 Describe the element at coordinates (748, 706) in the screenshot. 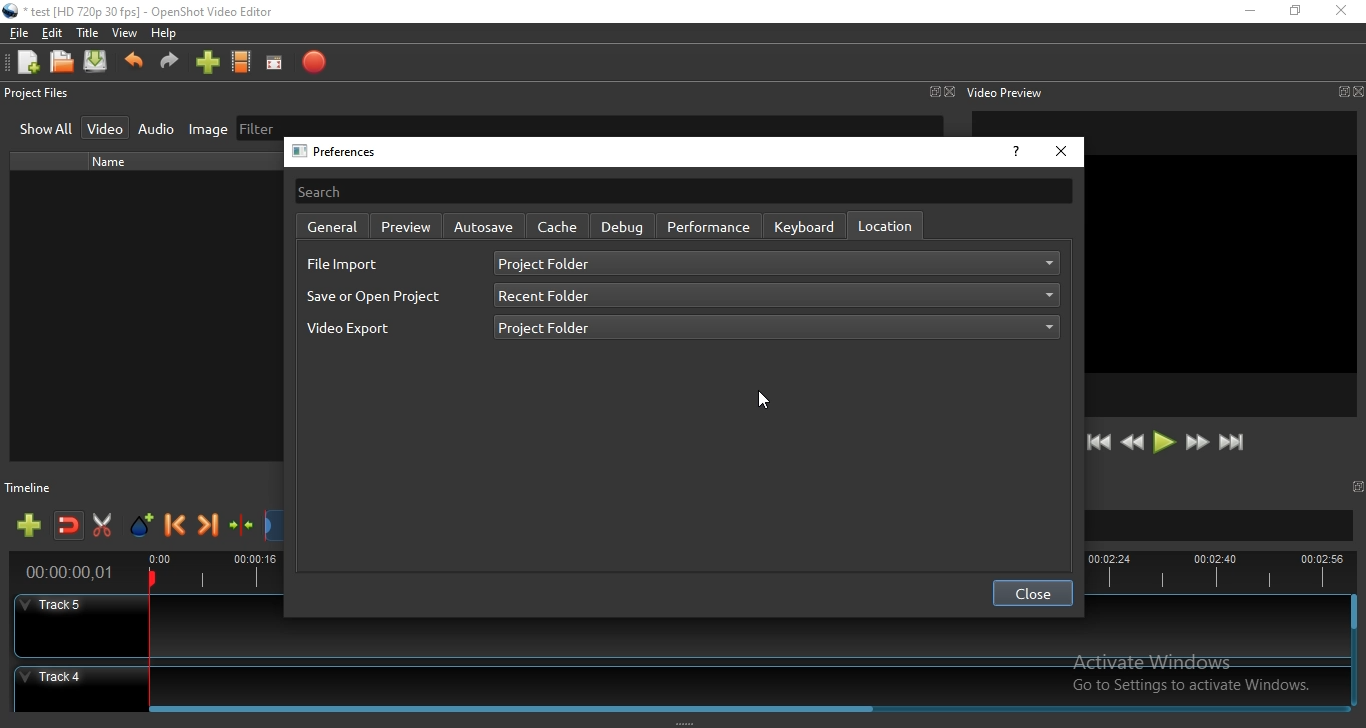

I see `Horizontal Scroll bar` at that location.